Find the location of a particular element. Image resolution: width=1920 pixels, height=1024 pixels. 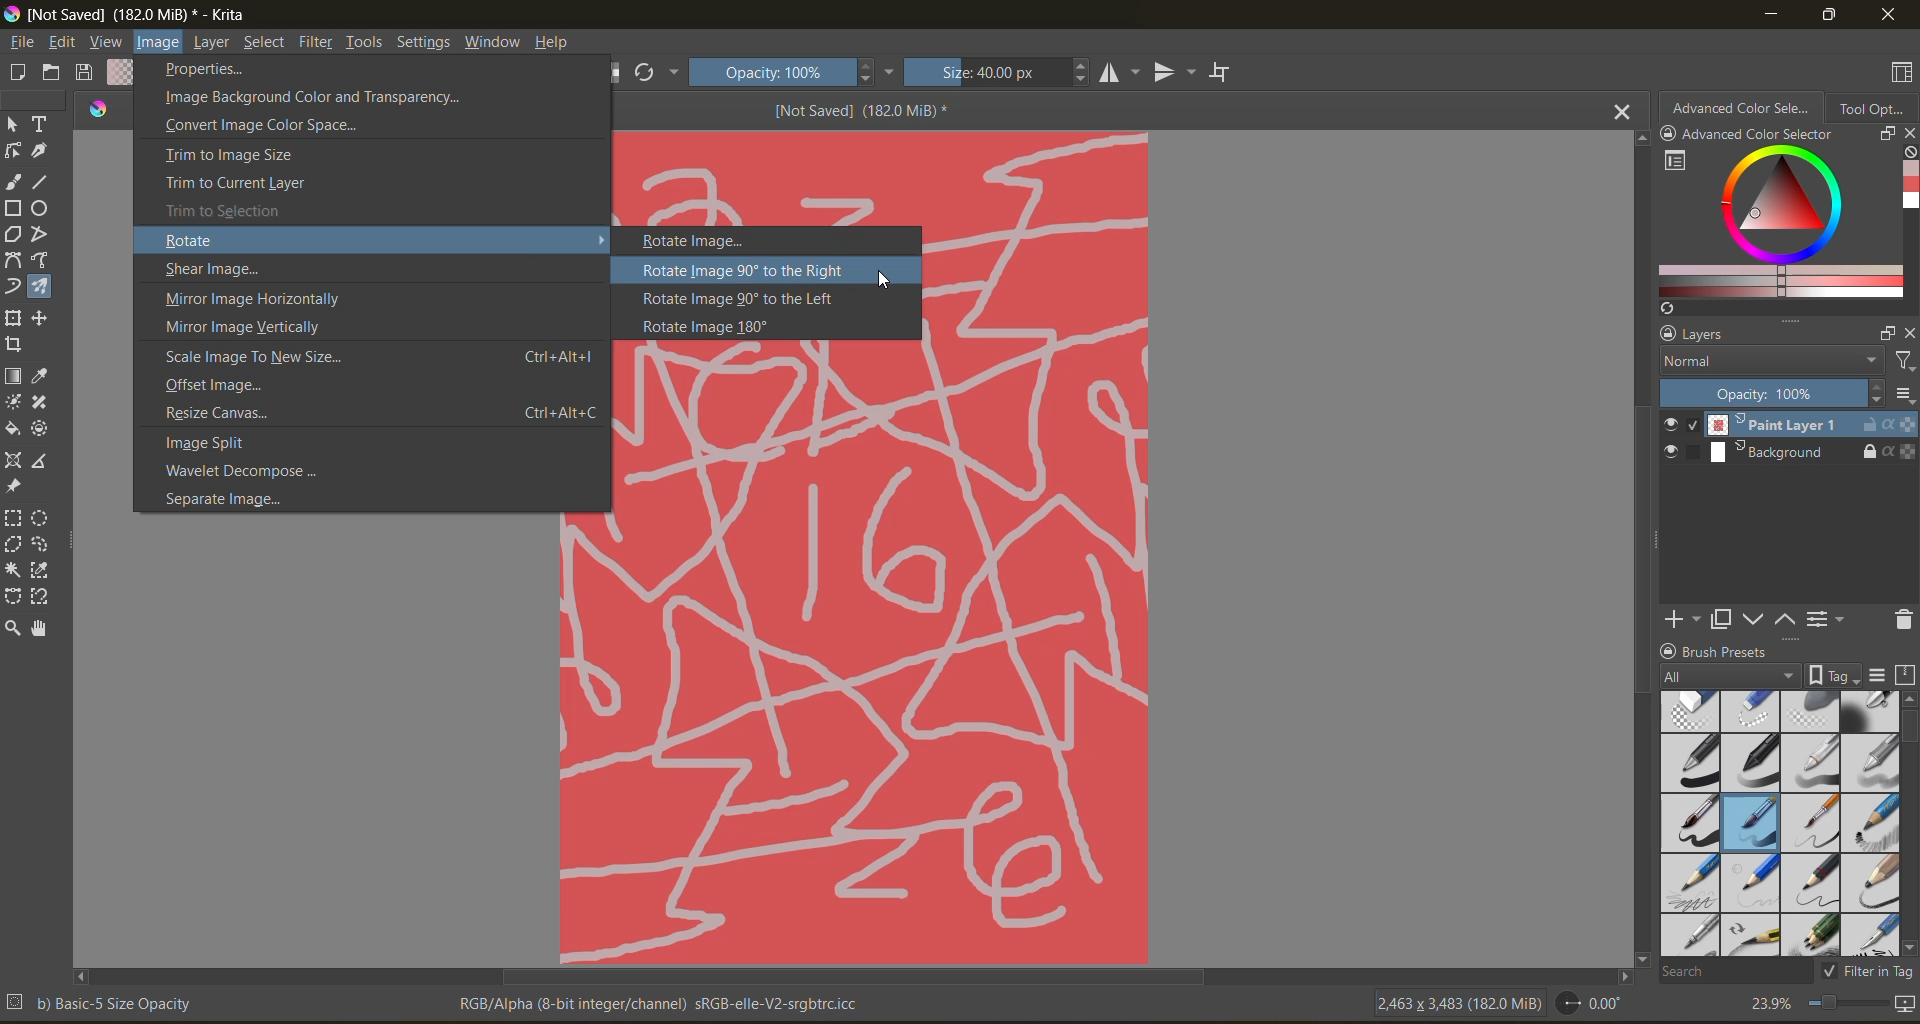

view or change layer is located at coordinates (1828, 620).